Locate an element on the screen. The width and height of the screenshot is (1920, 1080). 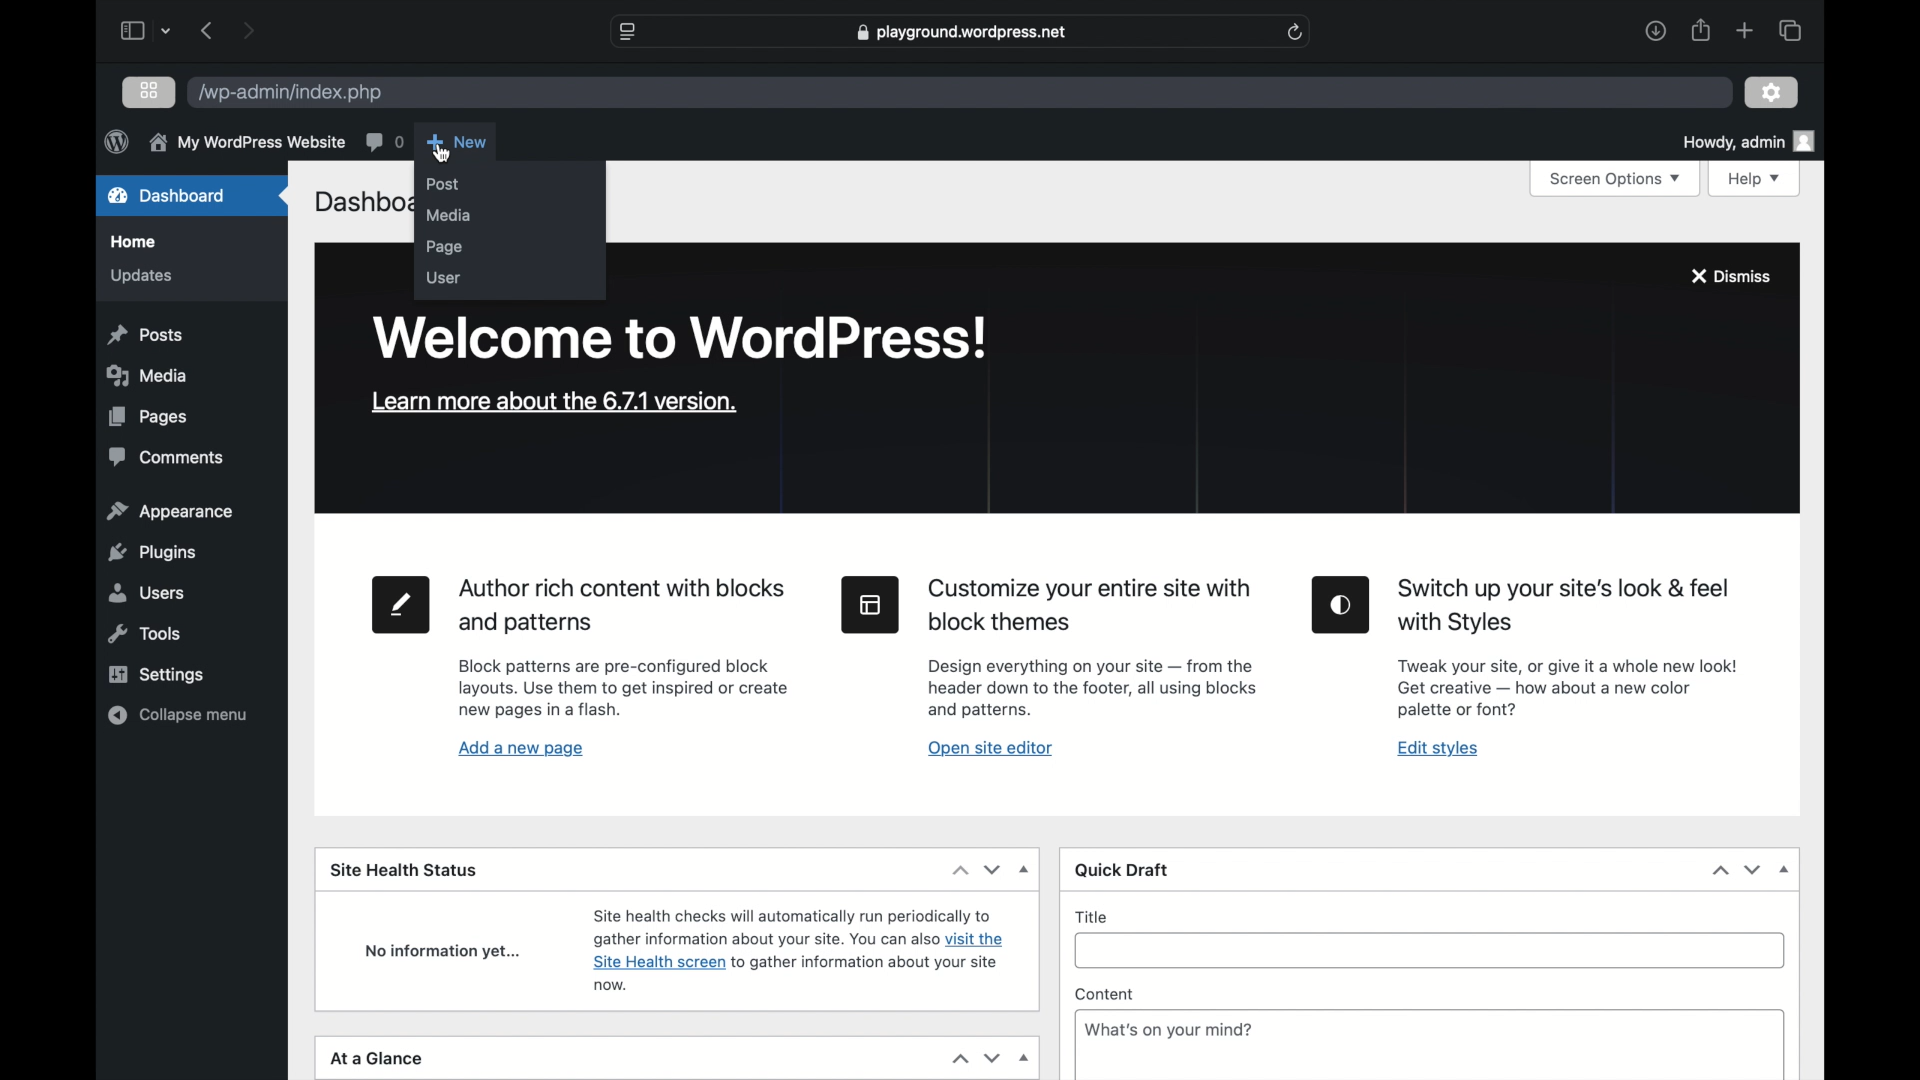
web address is located at coordinates (961, 33).